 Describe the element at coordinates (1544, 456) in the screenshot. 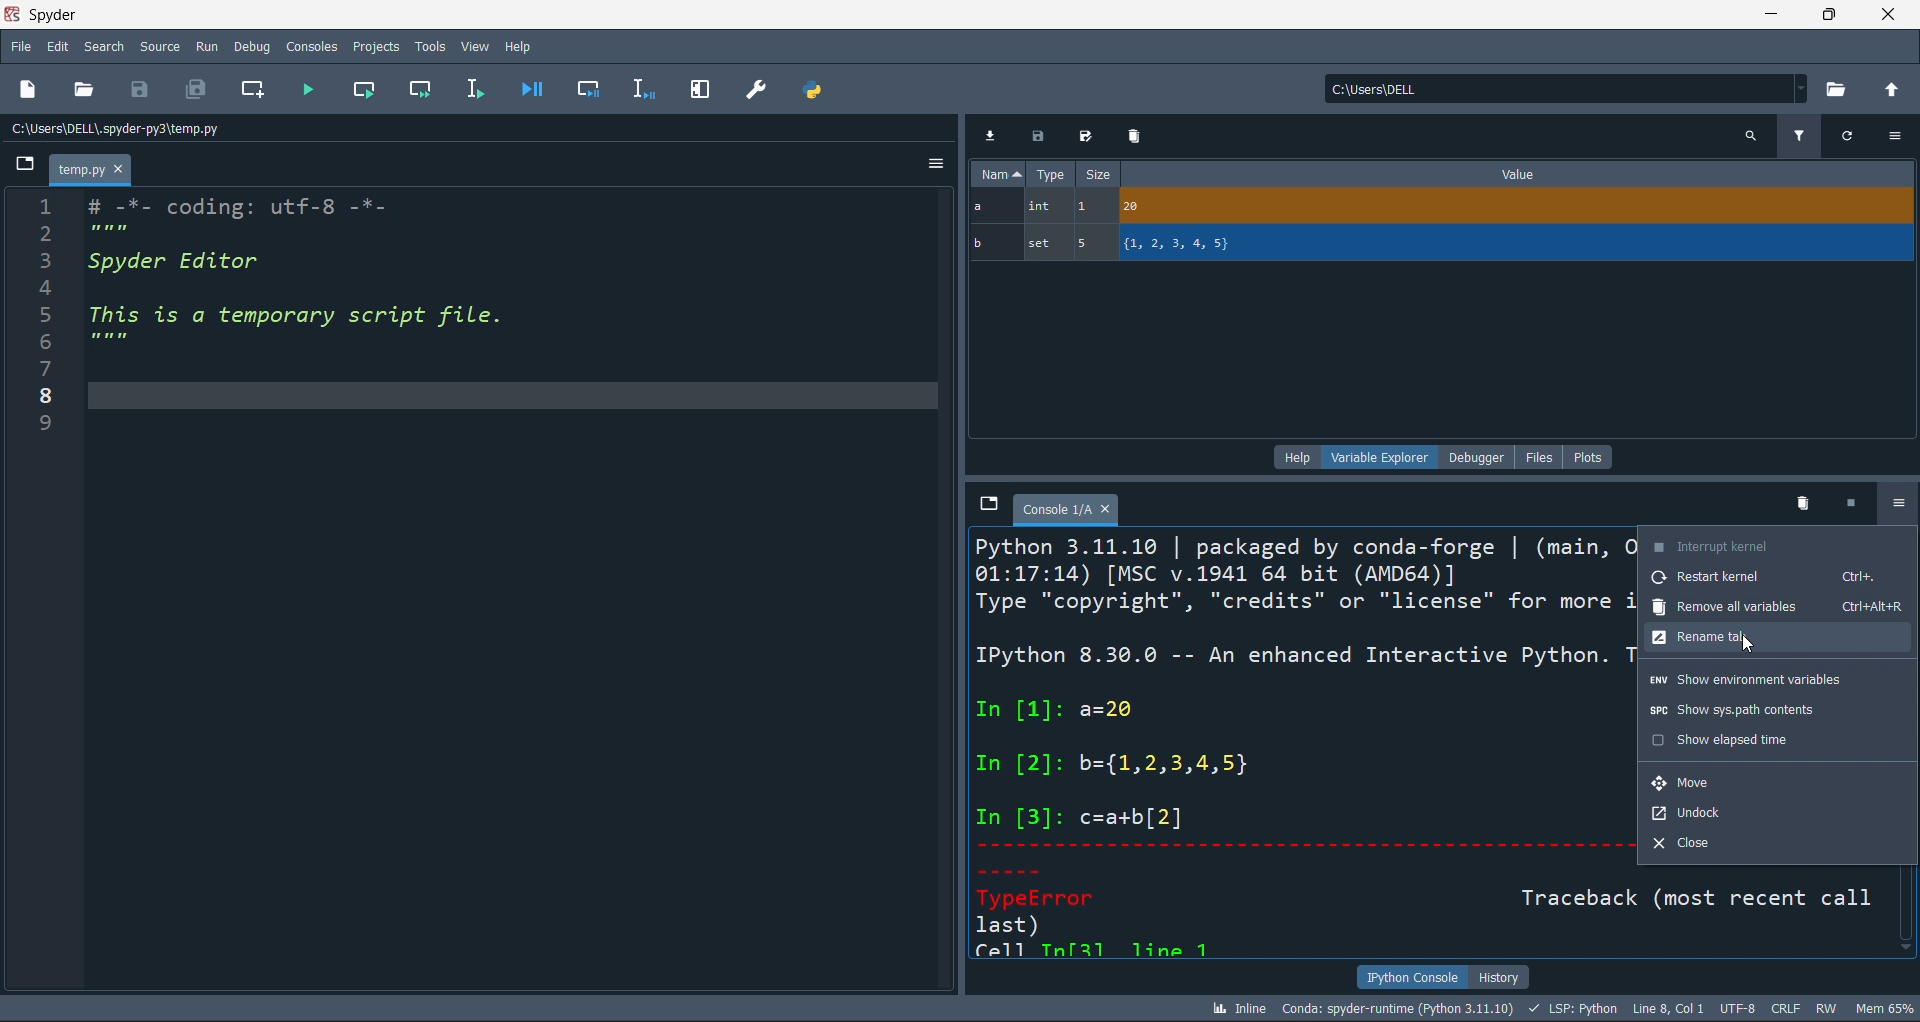

I see `file` at that location.